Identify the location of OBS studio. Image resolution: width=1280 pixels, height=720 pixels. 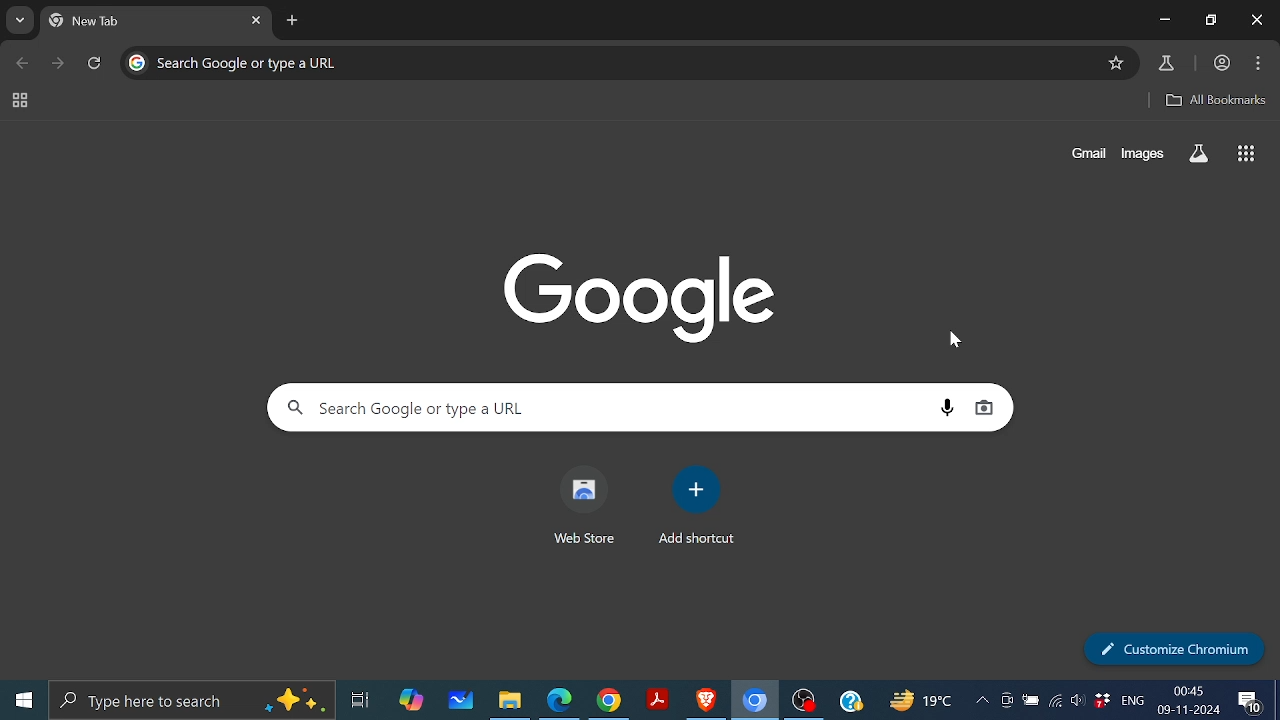
(804, 700).